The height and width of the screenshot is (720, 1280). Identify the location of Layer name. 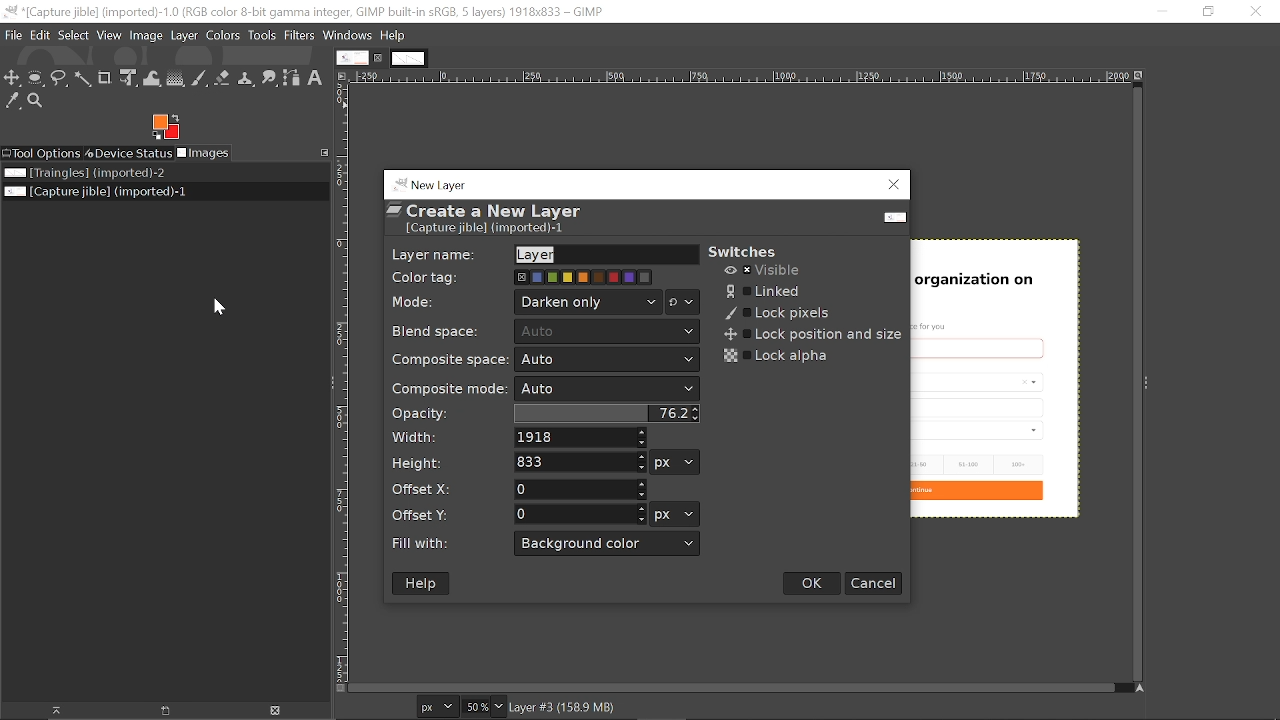
(605, 254).